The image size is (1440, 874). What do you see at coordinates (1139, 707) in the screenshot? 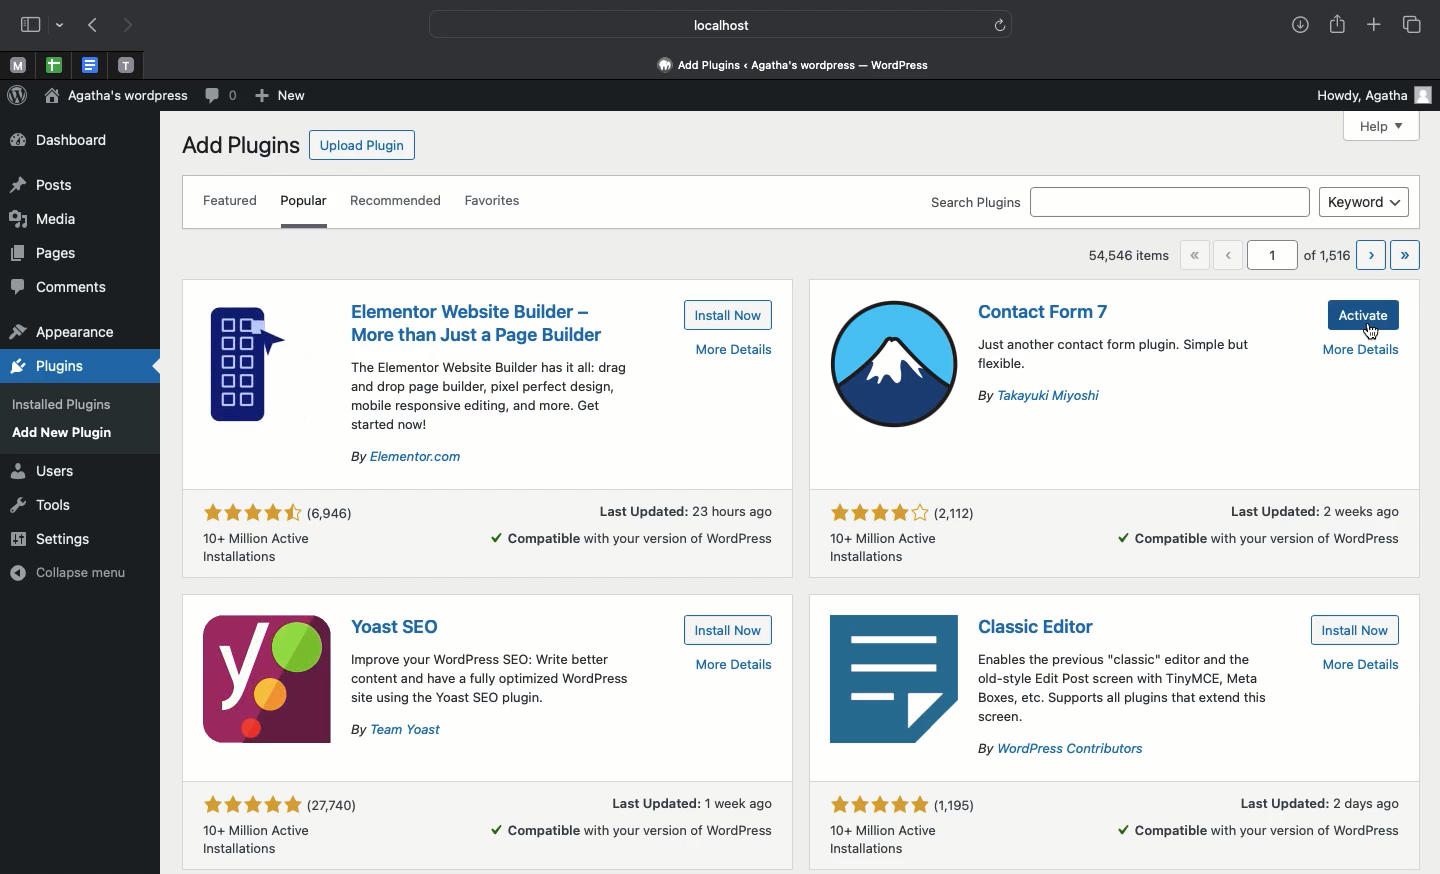
I see `Informational text` at bounding box center [1139, 707].